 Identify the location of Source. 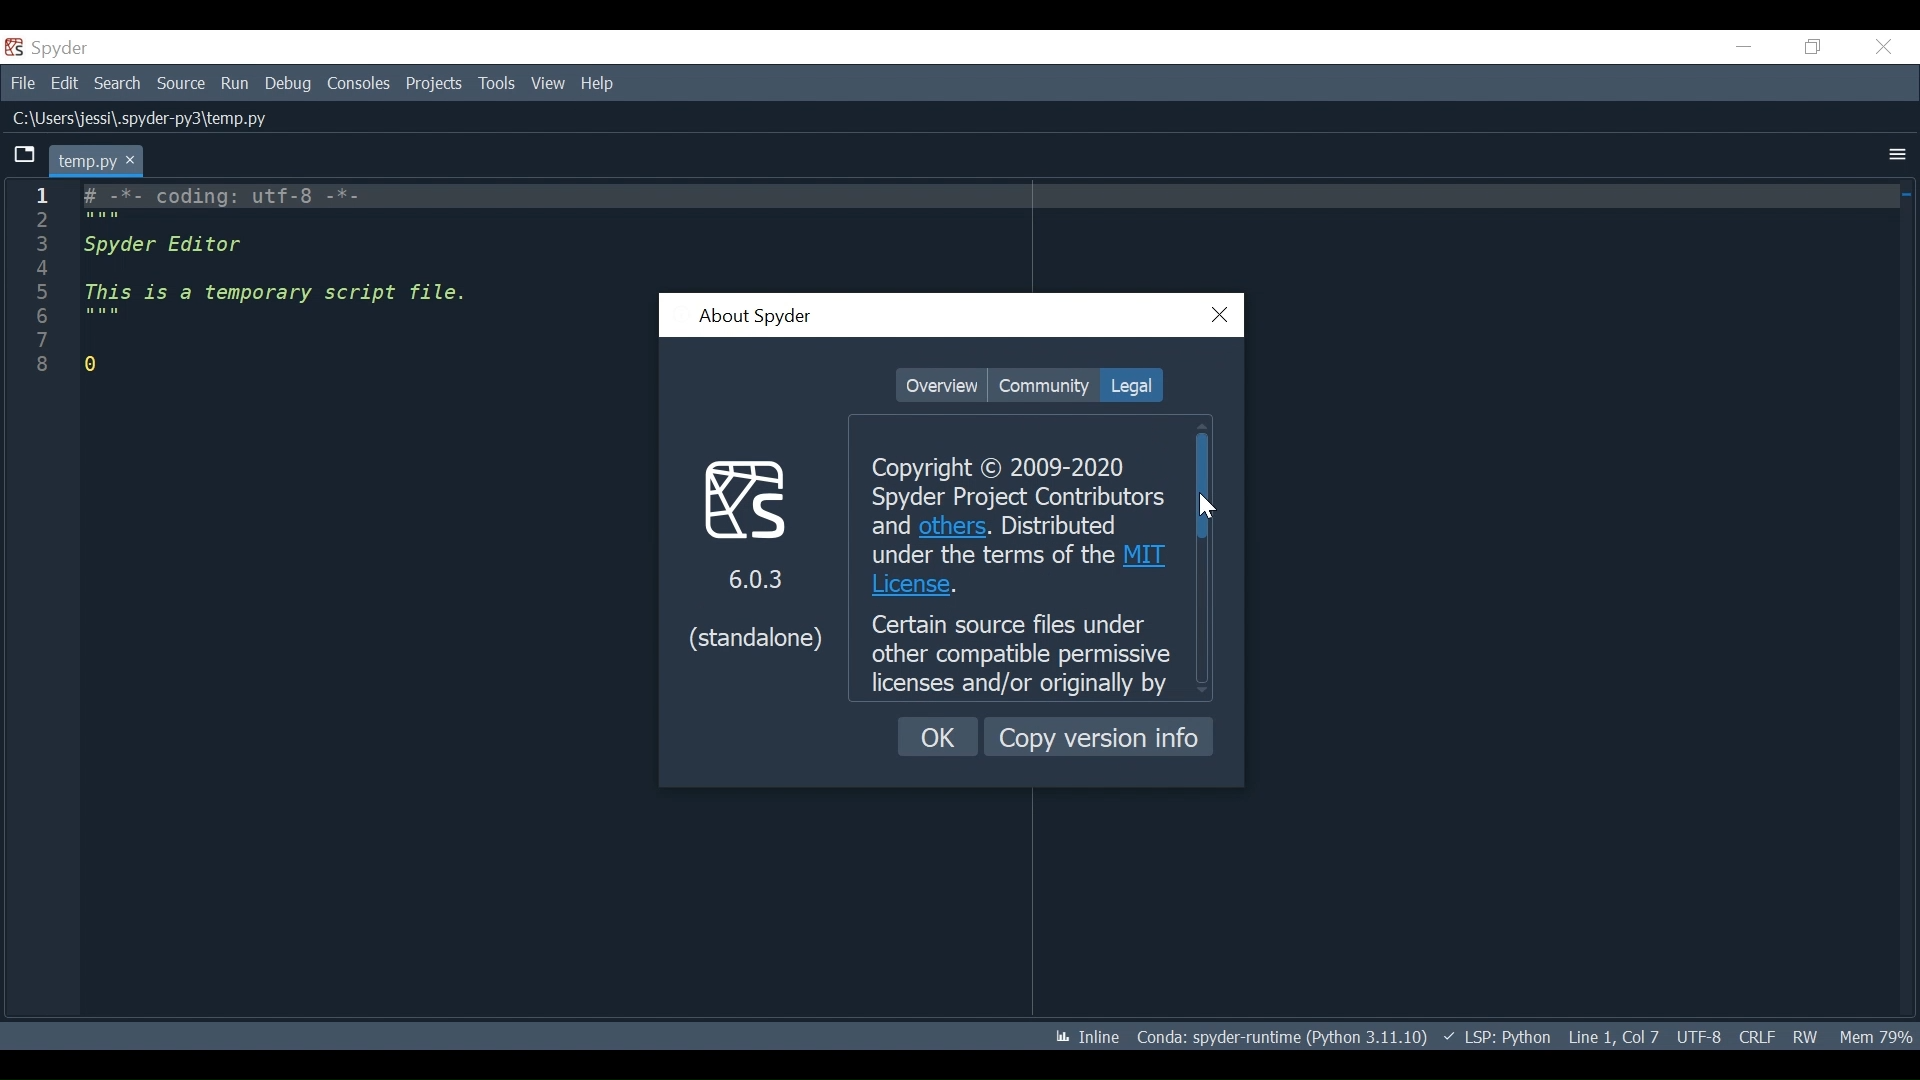
(181, 85).